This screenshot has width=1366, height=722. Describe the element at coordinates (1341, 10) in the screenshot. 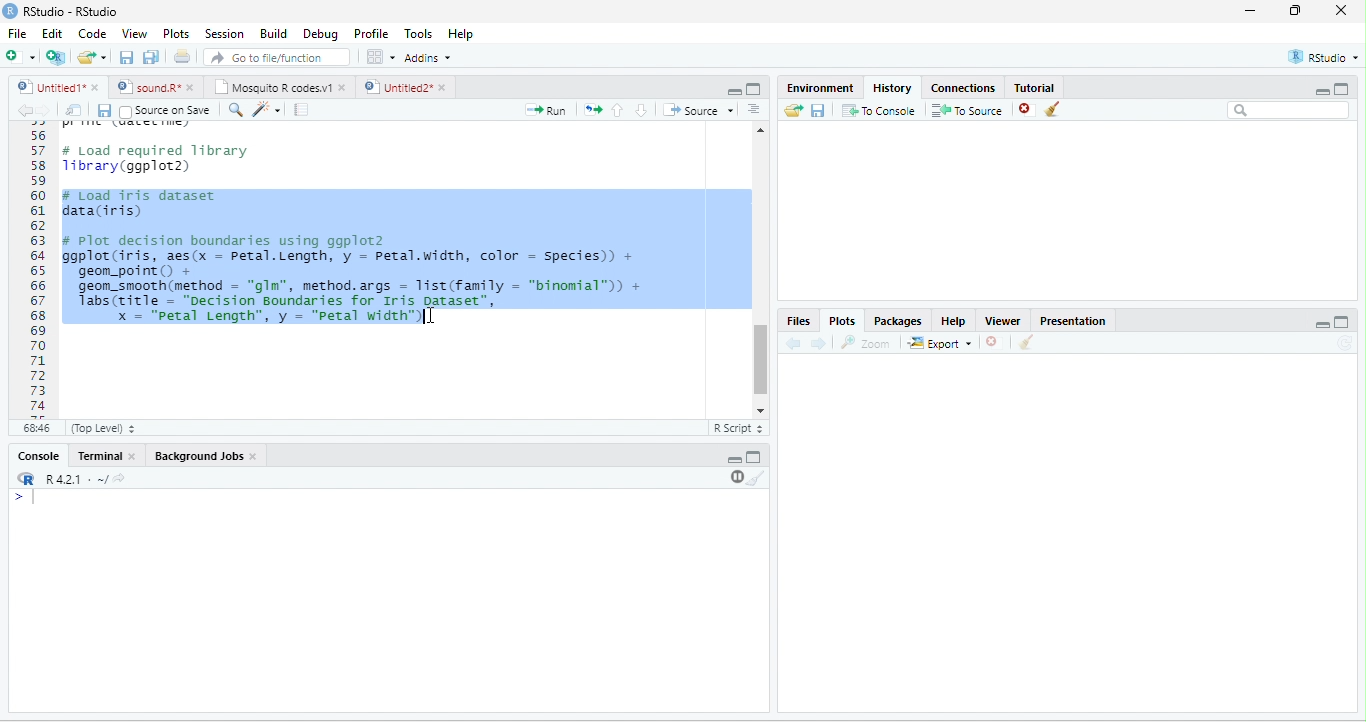

I see `close` at that location.